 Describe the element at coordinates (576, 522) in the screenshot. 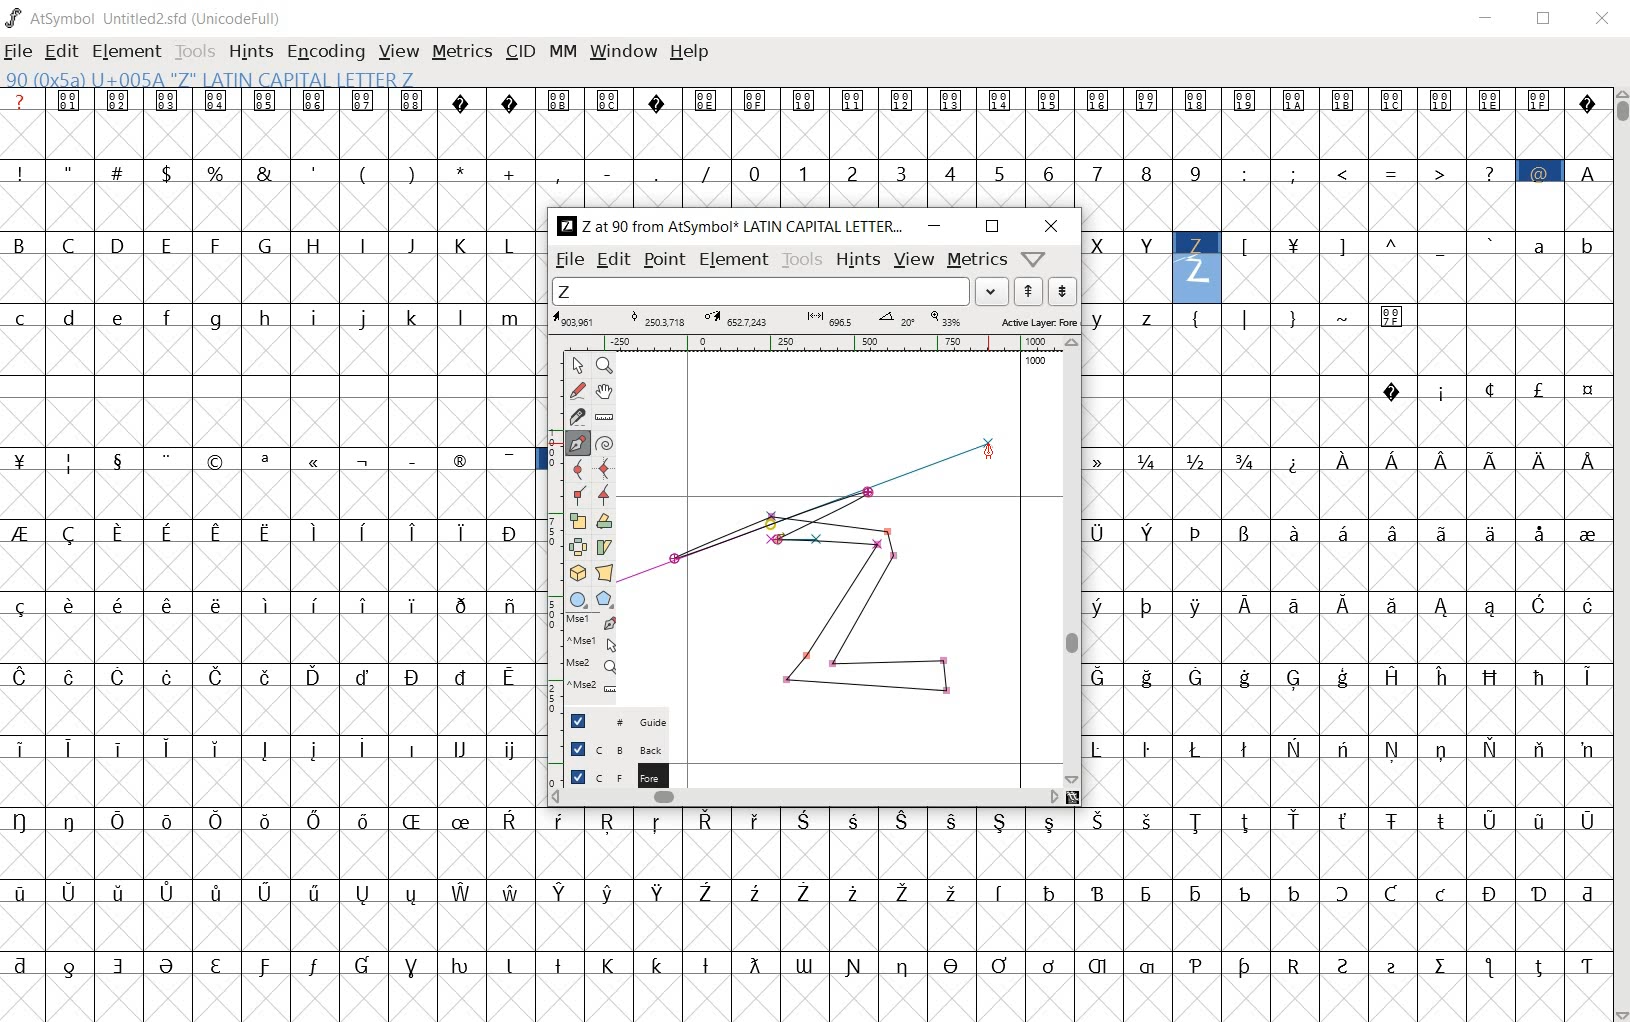

I see `scale the selection` at that location.